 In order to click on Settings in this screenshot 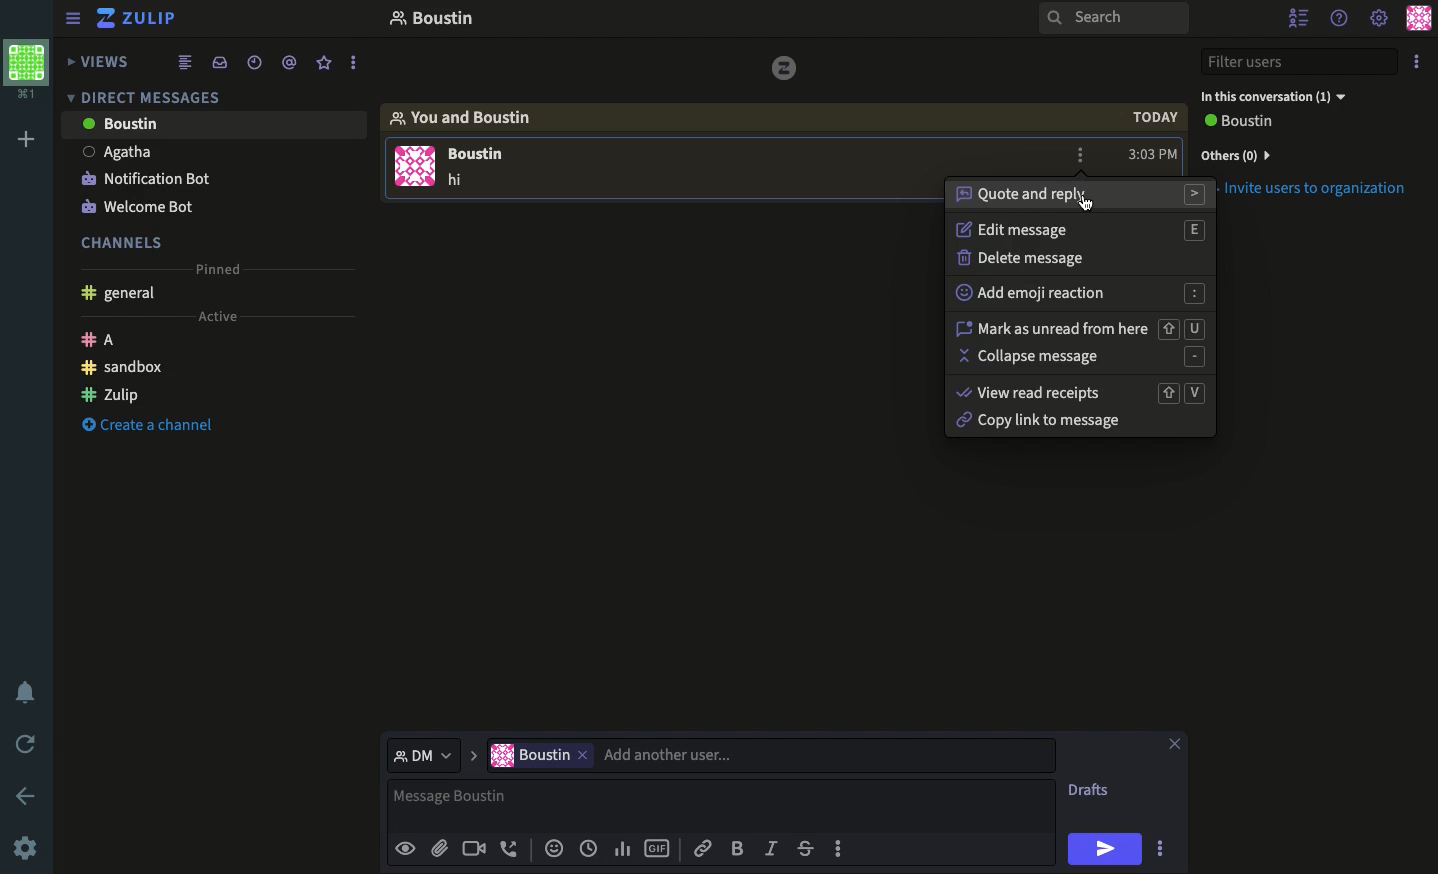, I will do `click(28, 847)`.